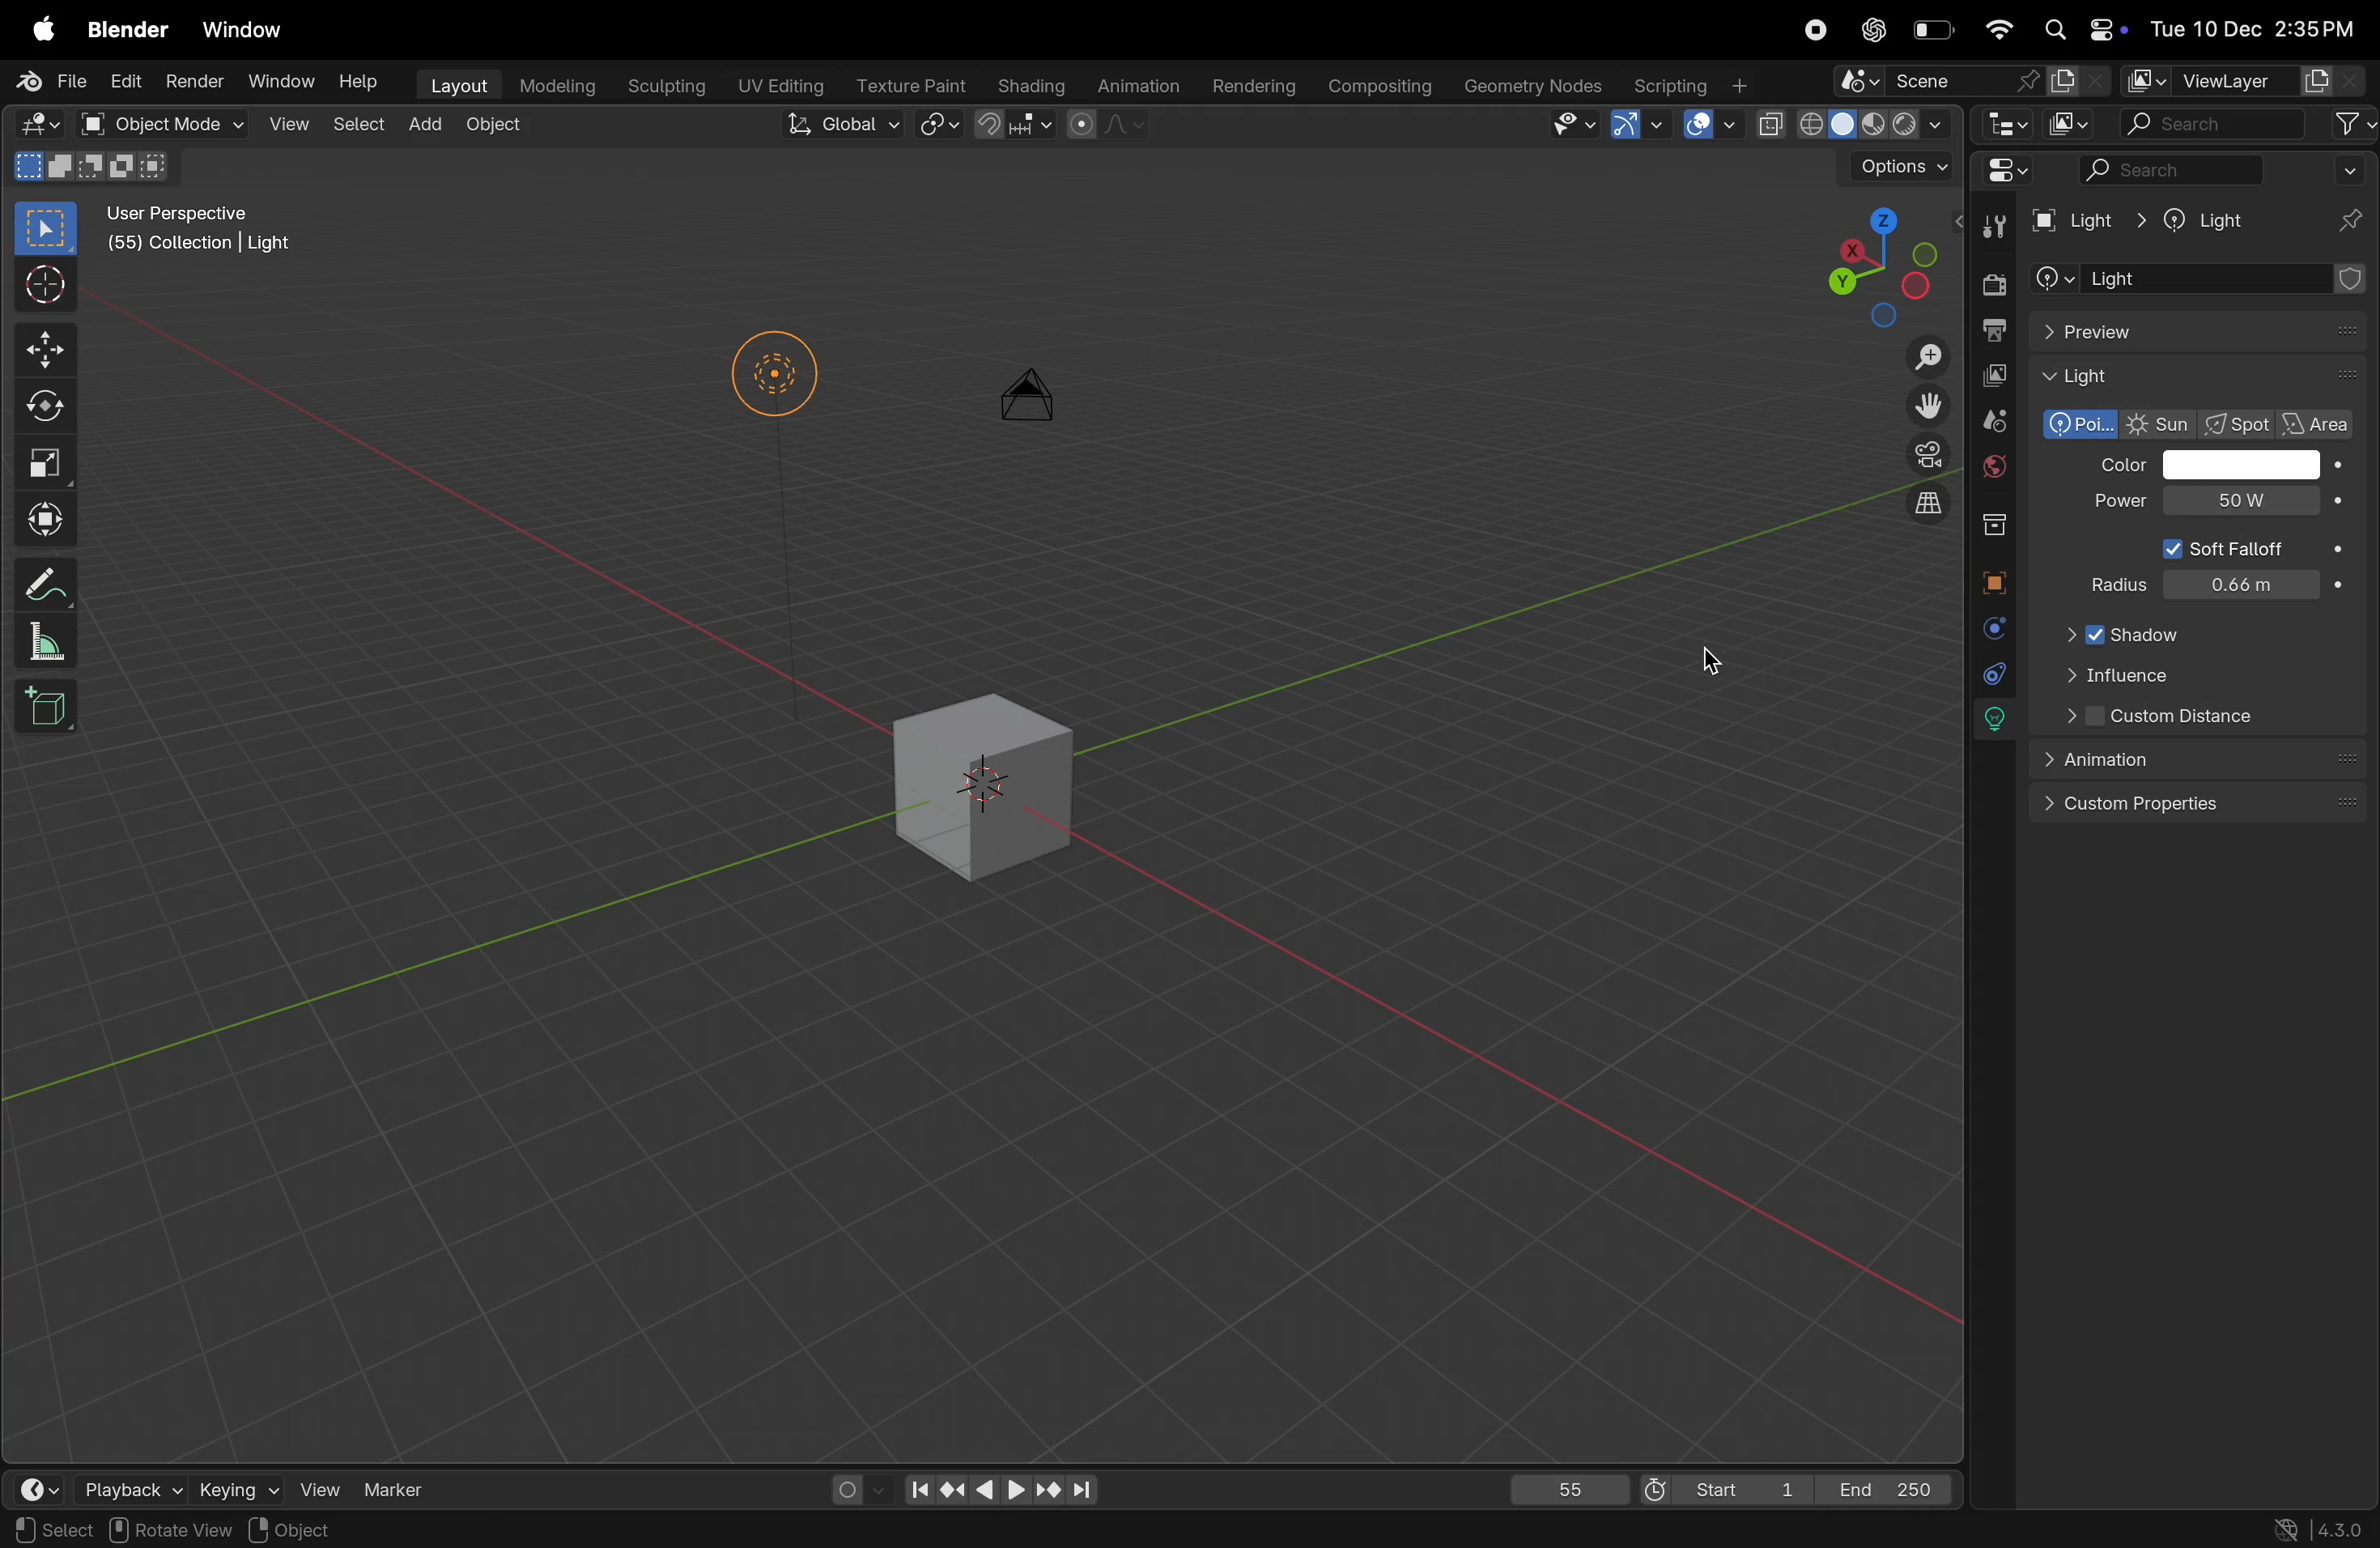  I want to click on versions, so click(2316, 1527).